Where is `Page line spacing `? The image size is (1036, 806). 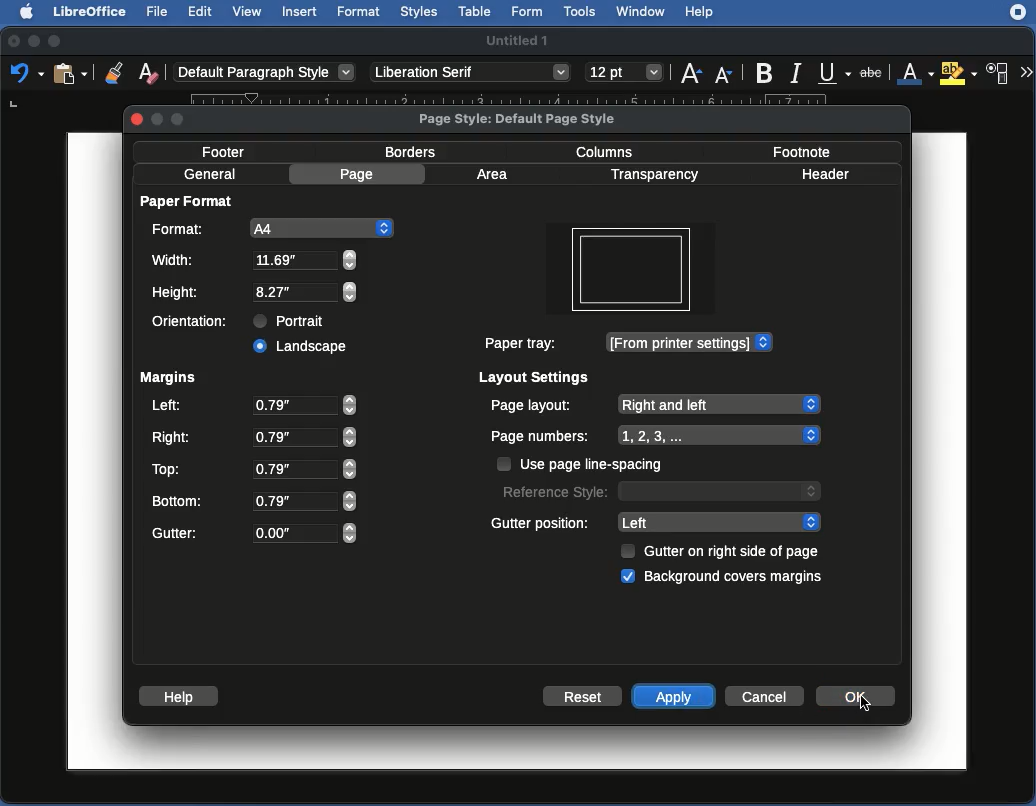 Page line spacing  is located at coordinates (600, 465).